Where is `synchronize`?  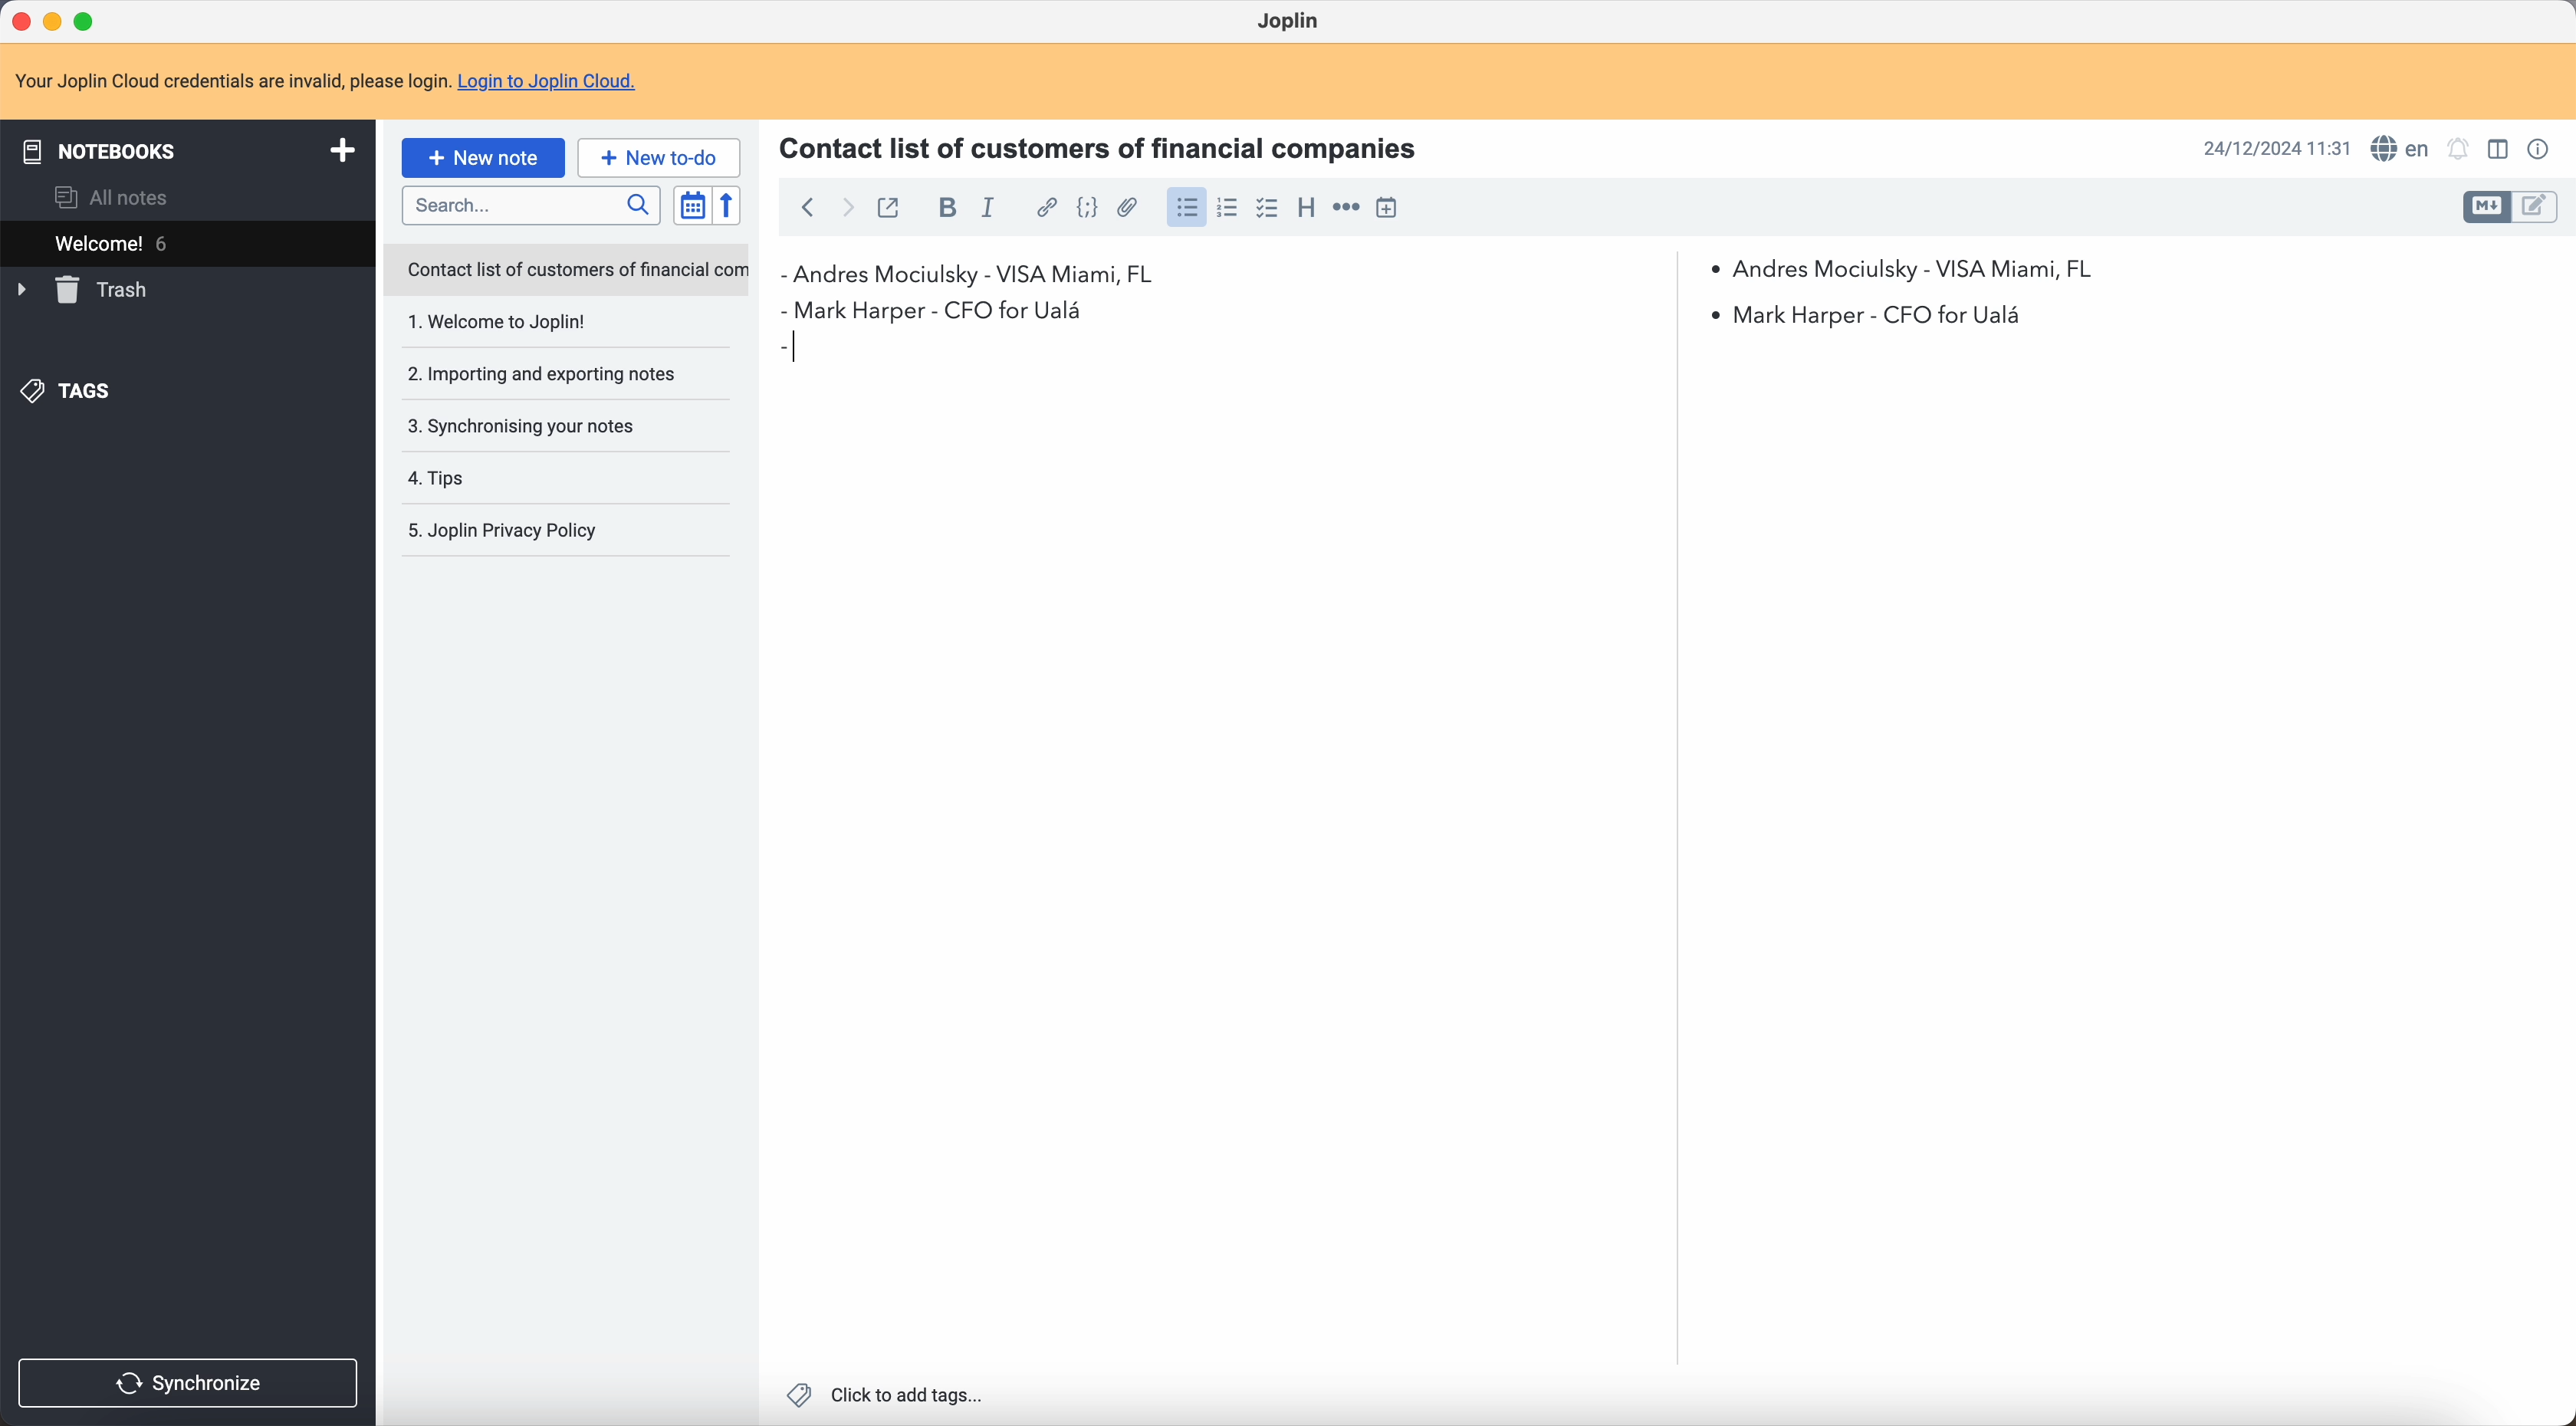 synchronize is located at coordinates (190, 1384).